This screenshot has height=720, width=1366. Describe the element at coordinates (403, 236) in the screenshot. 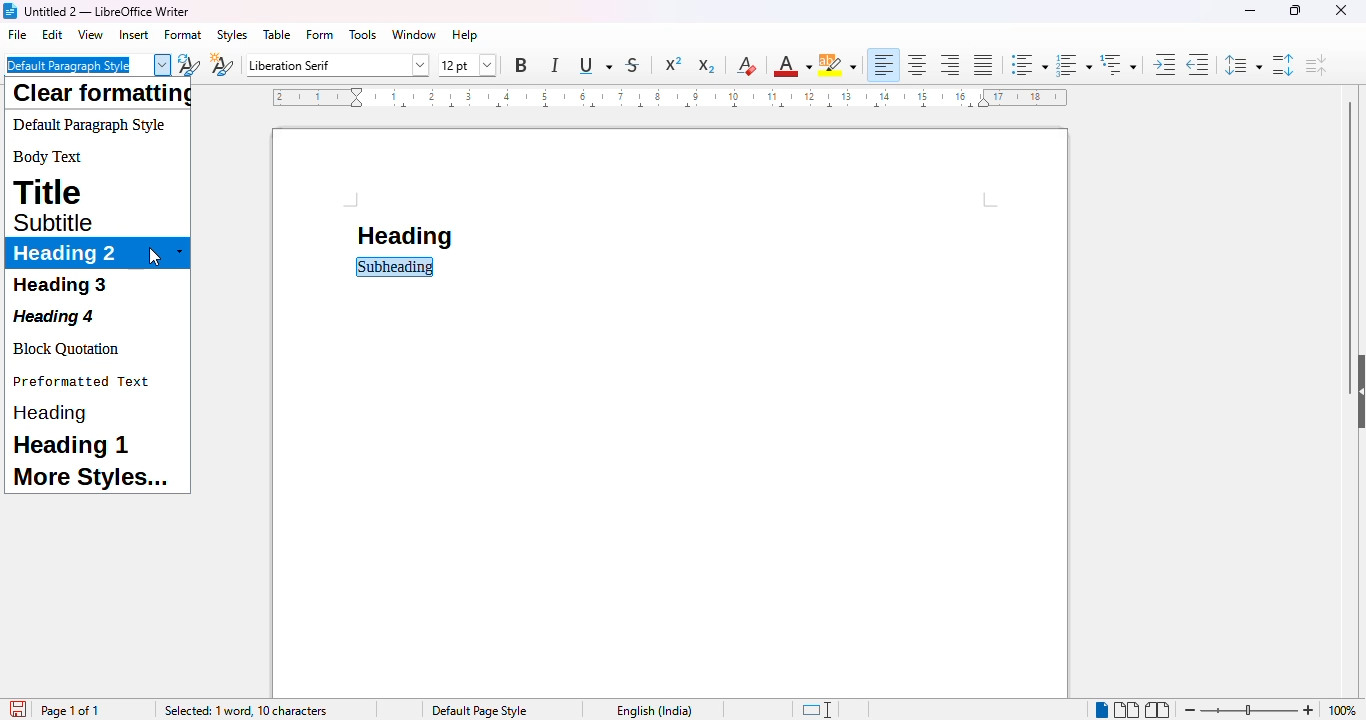

I see `heading` at that location.